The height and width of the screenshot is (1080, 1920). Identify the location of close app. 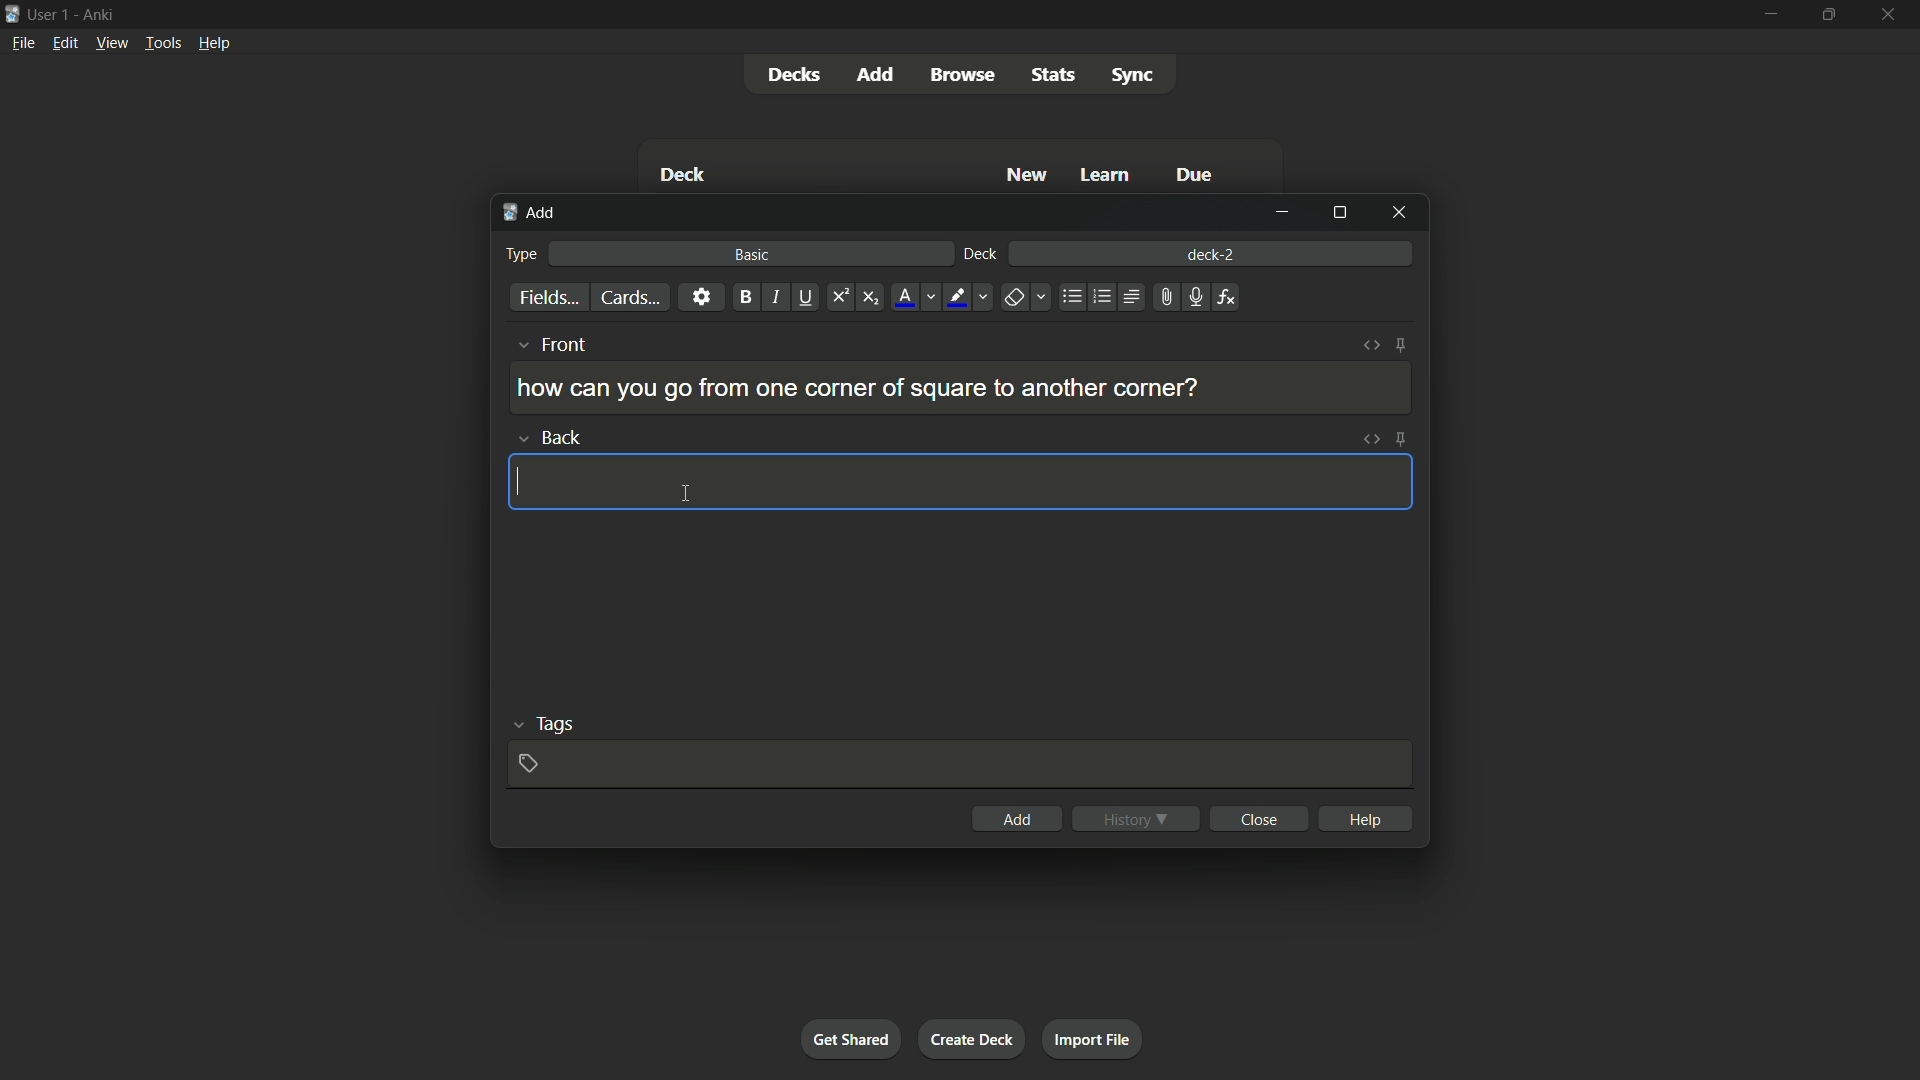
(1889, 14).